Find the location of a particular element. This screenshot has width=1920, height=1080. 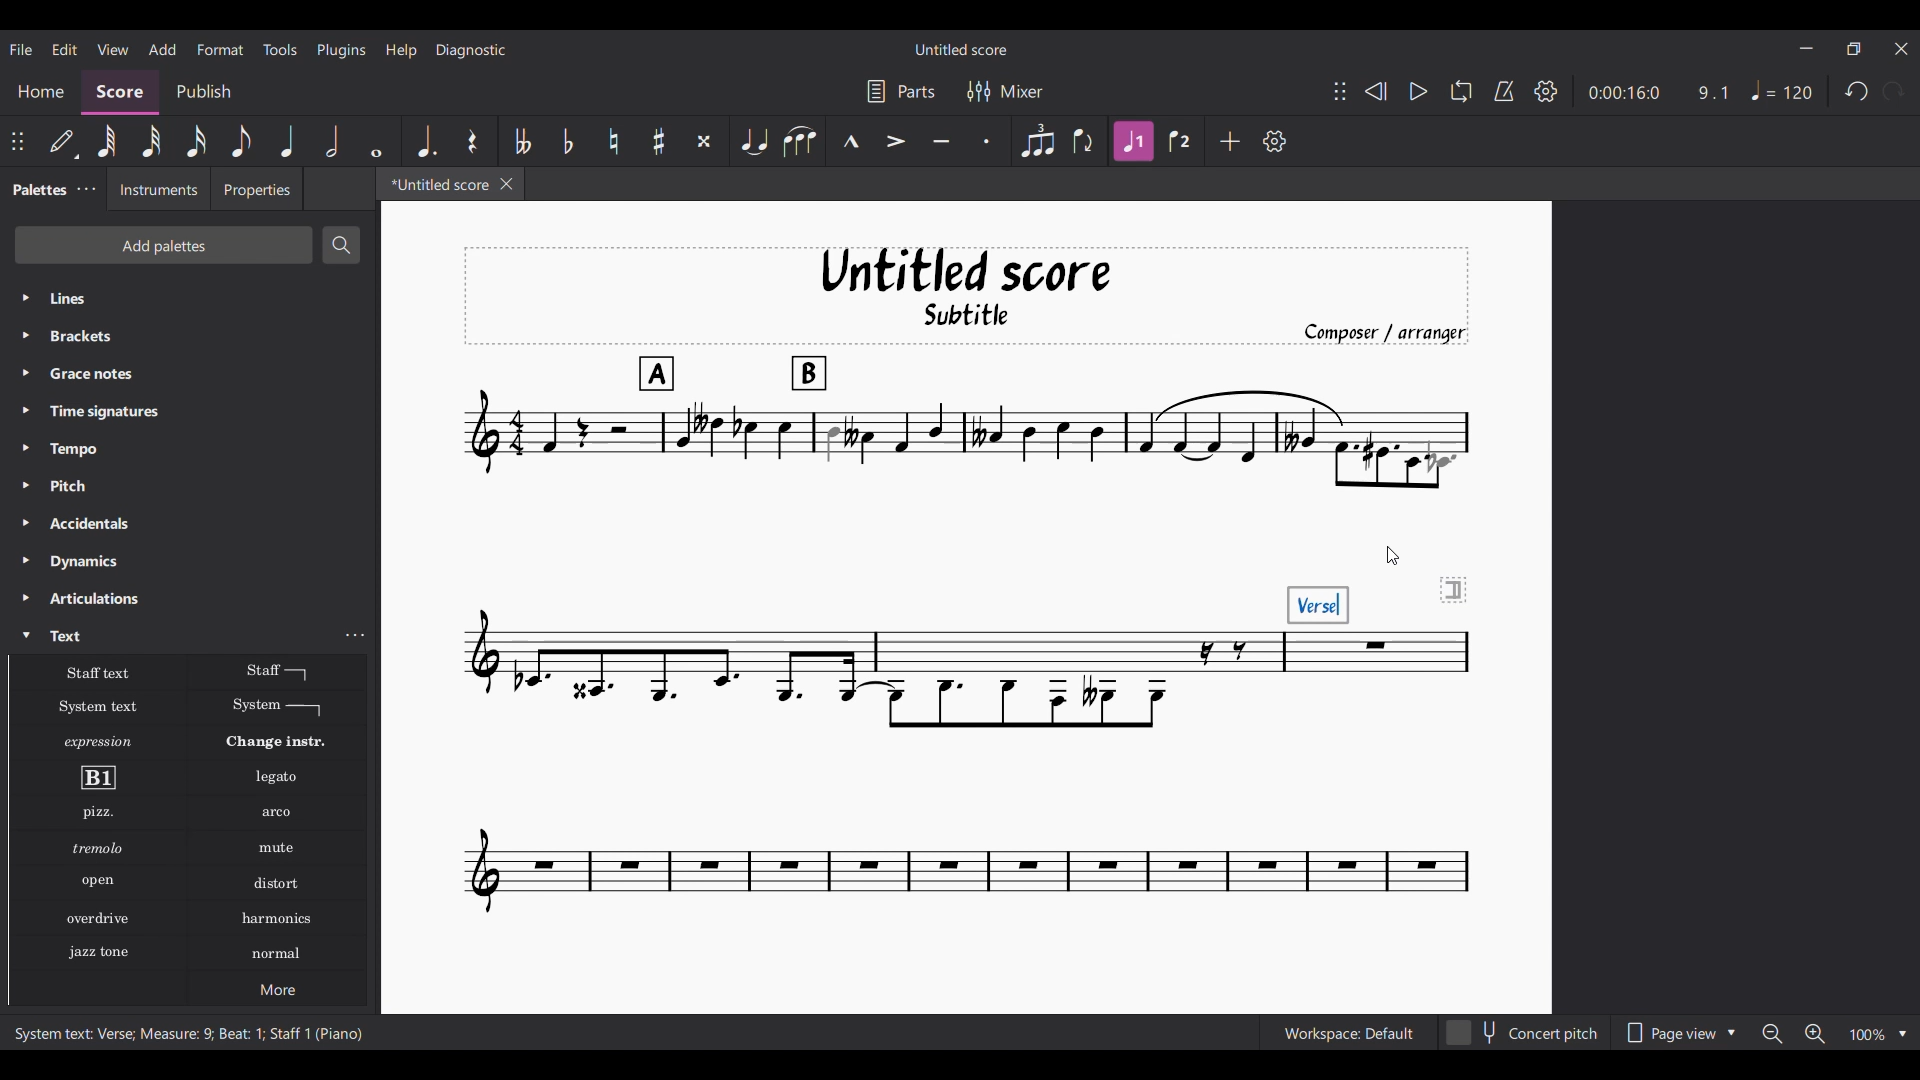

File menu is located at coordinates (21, 49).